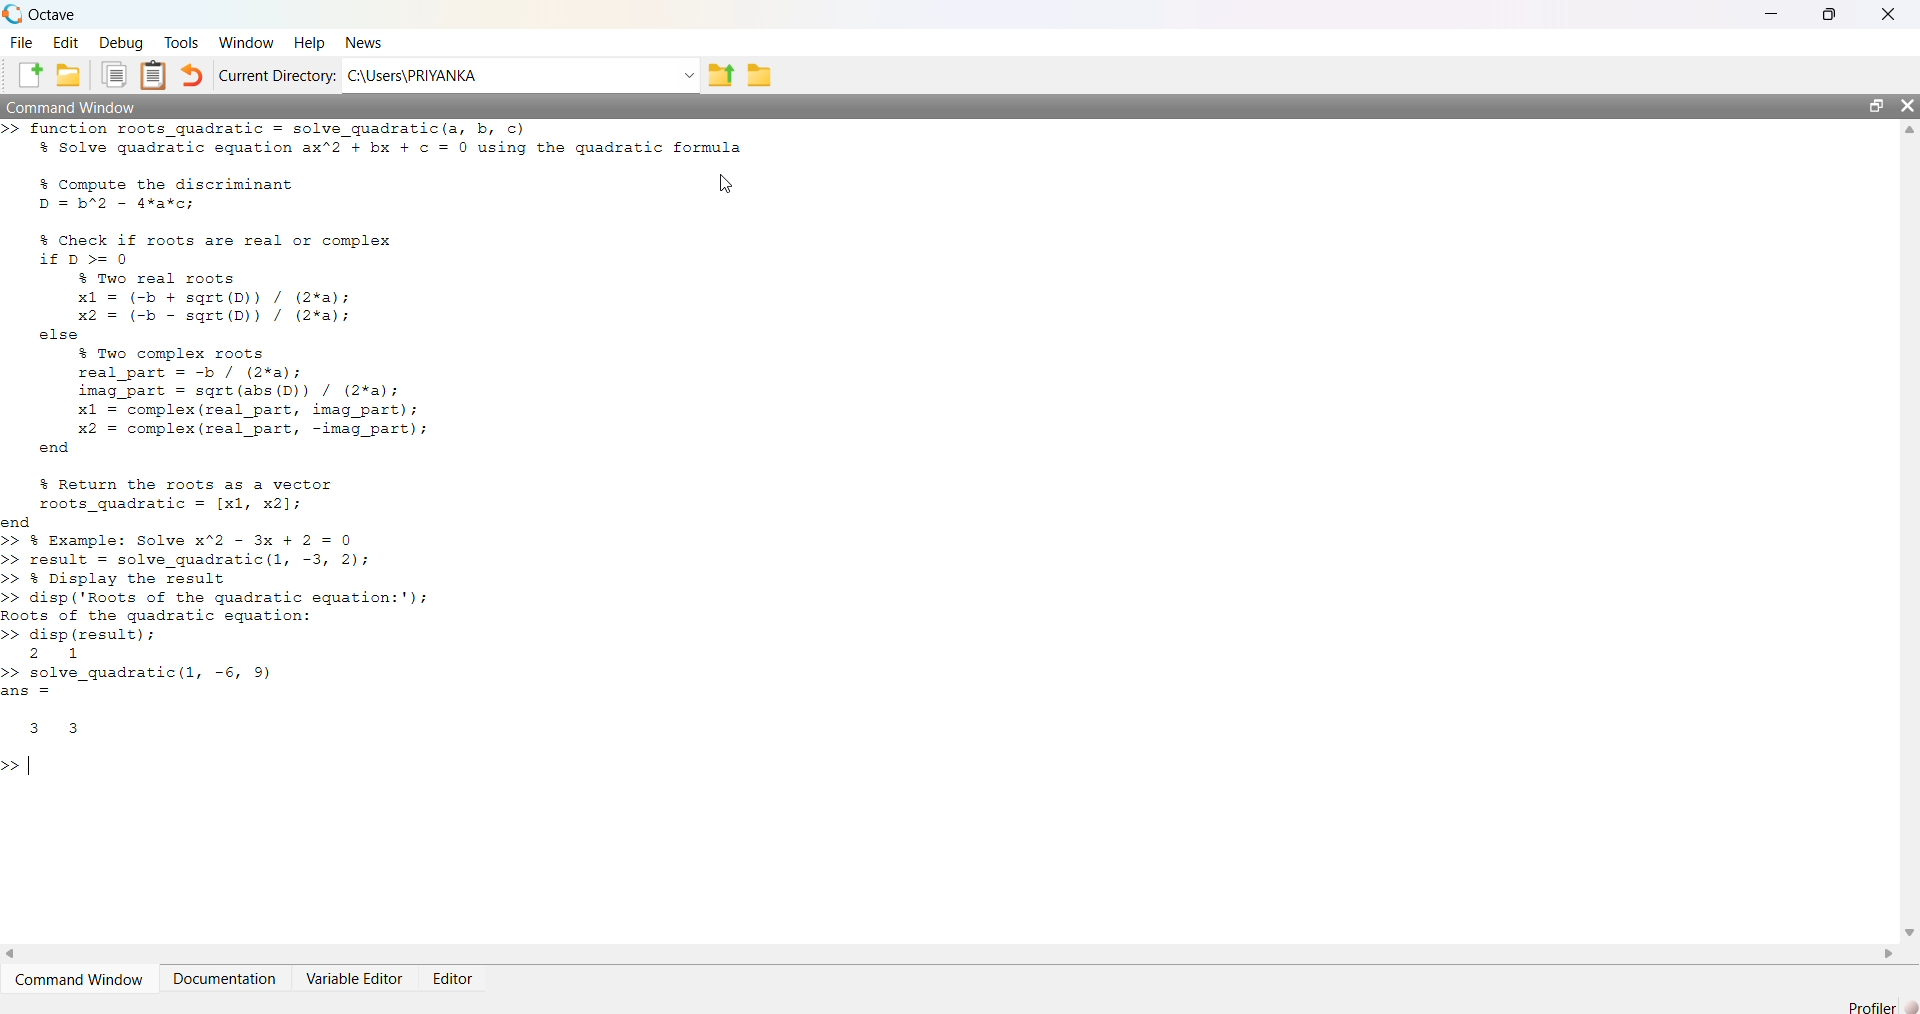 This screenshot has height=1014, width=1920. Describe the element at coordinates (358, 977) in the screenshot. I see `Variable Editor` at that location.